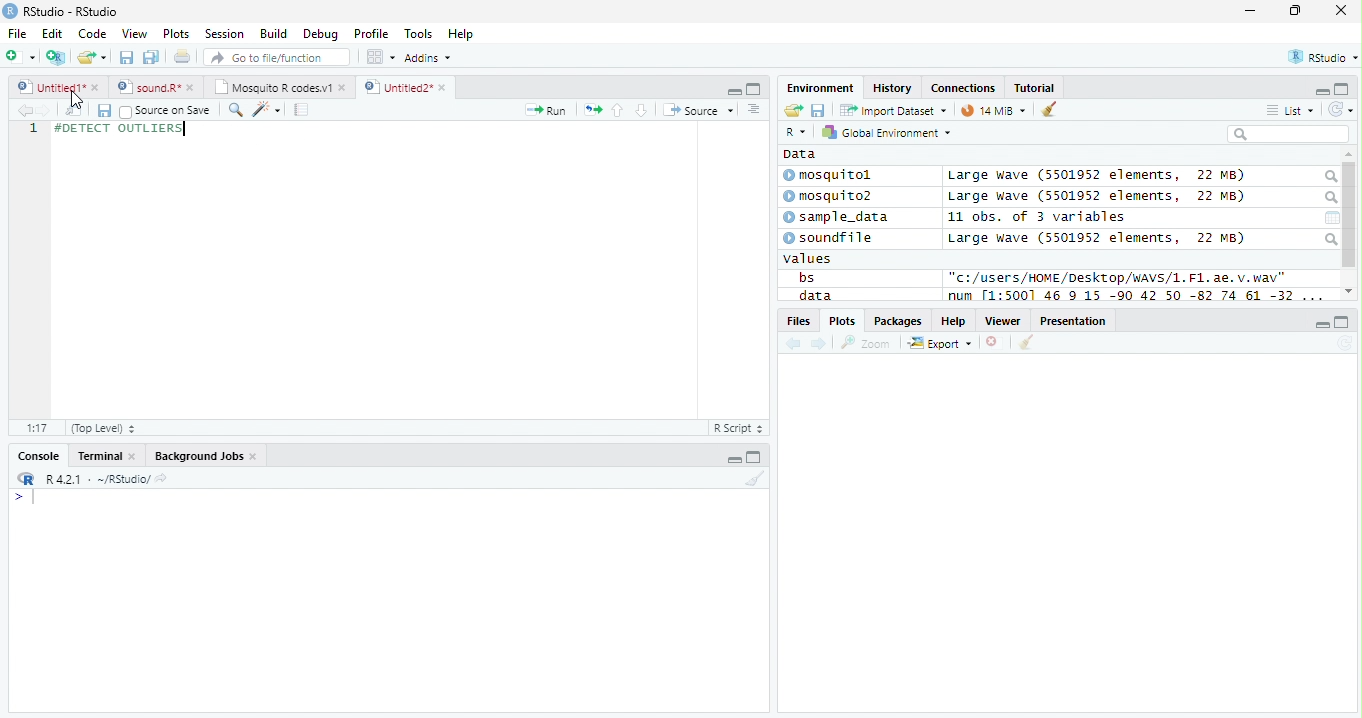 The height and width of the screenshot is (718, 1362). What do you see at coordinates (798, 132) in the screenshot?
I see `R` at bounding box center [798, 132].